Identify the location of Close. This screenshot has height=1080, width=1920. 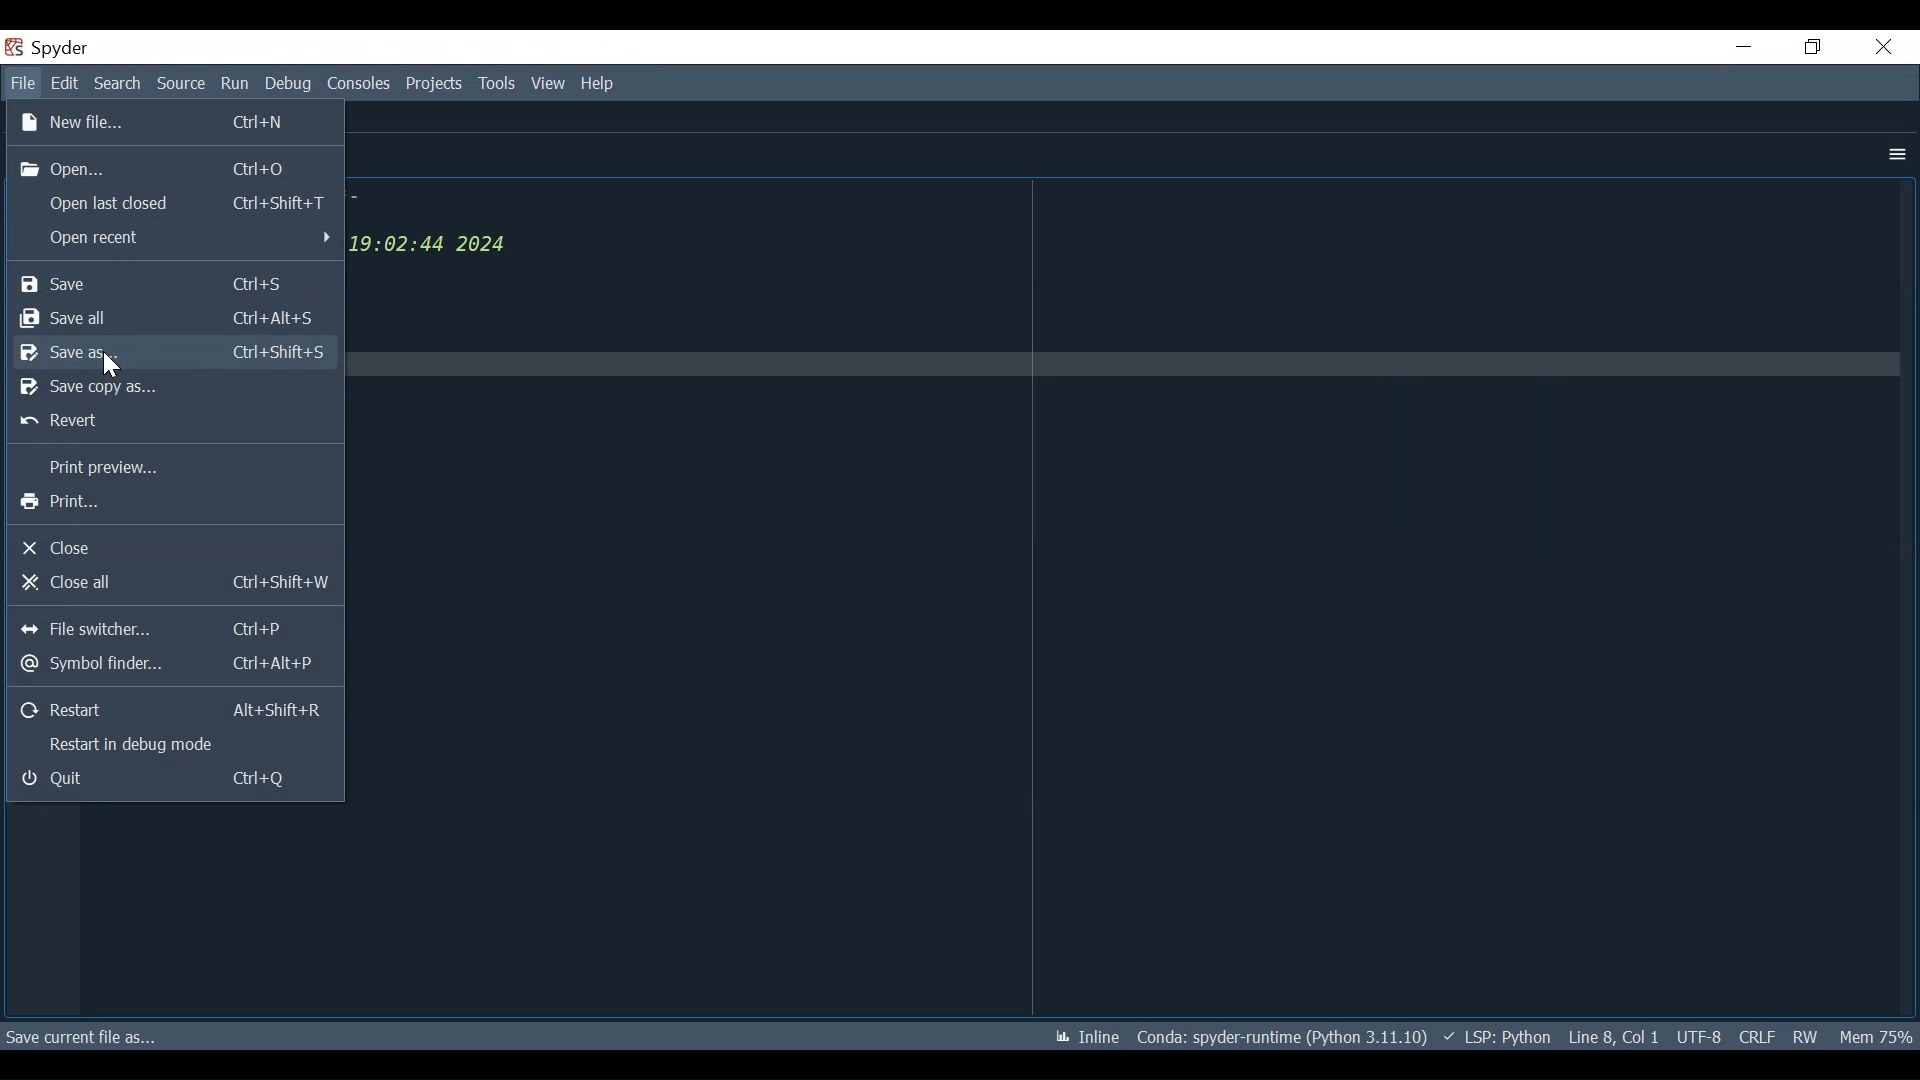
(177, 548).